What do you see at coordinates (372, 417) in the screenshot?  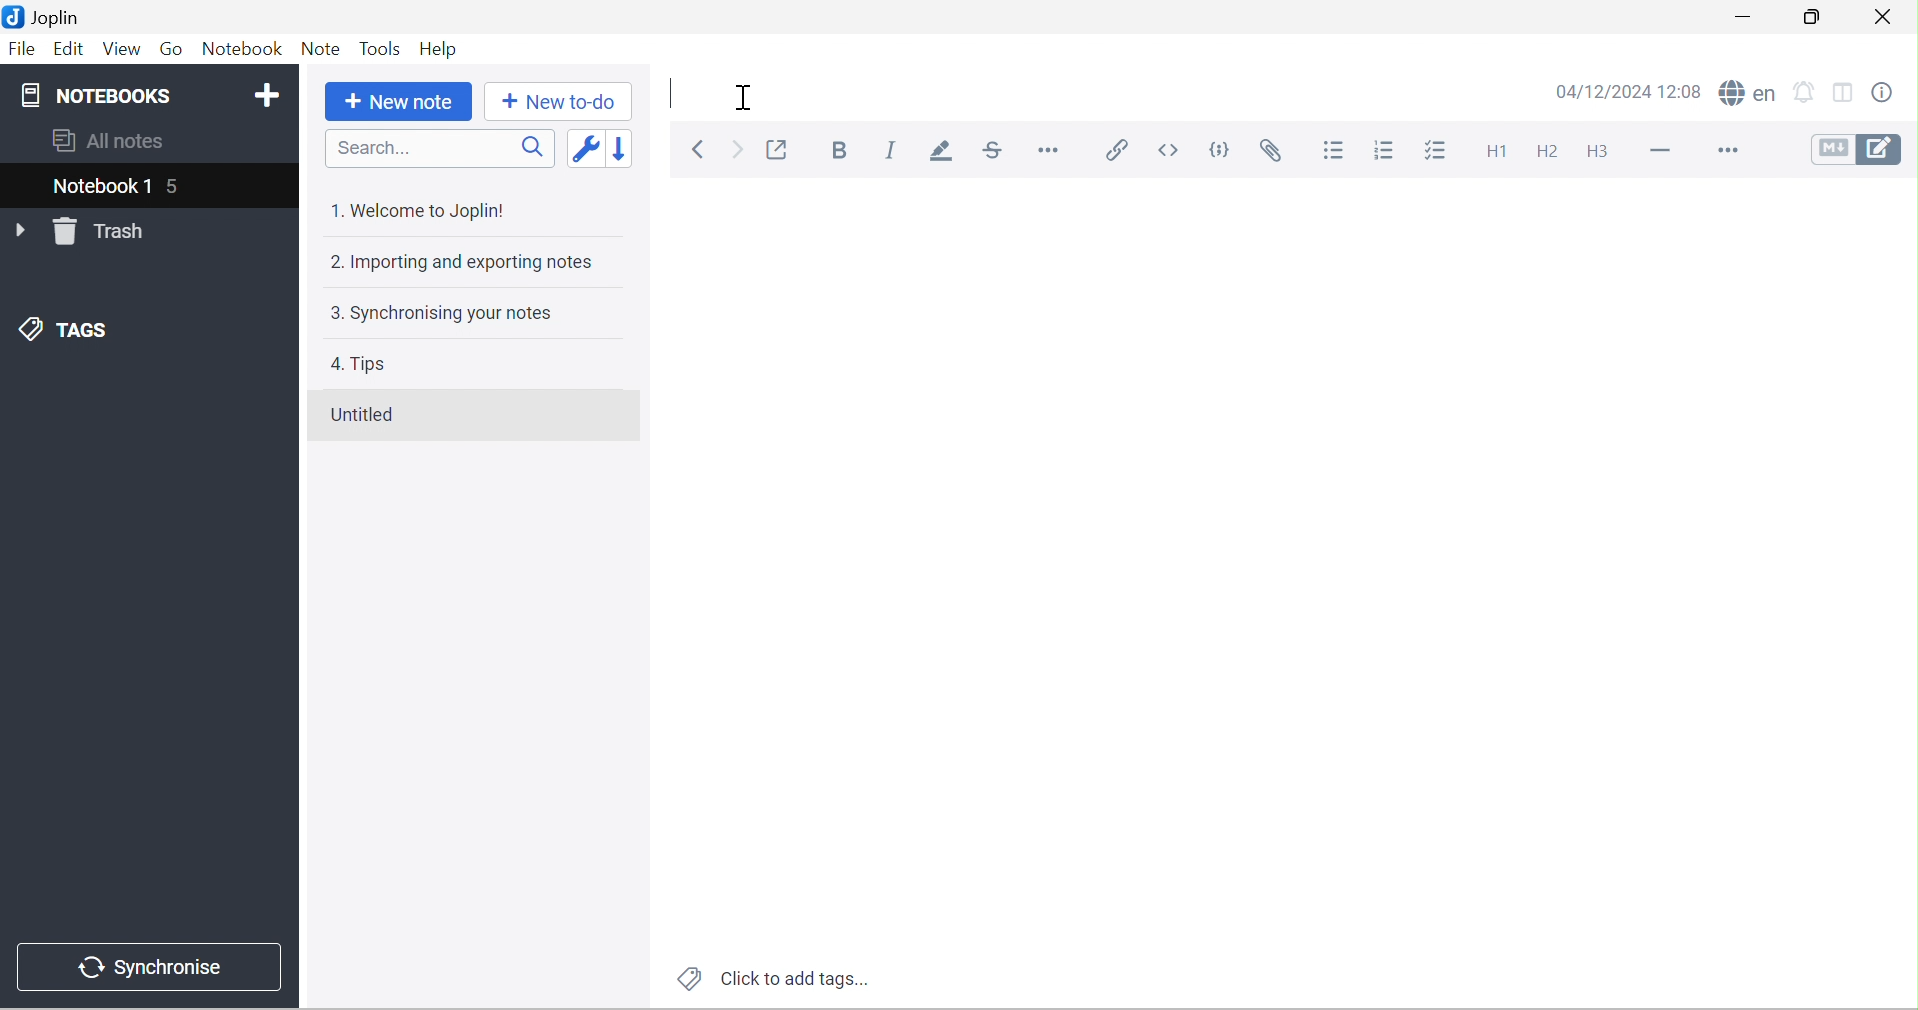 I see `Untitled` at bounding box center [372, 417].